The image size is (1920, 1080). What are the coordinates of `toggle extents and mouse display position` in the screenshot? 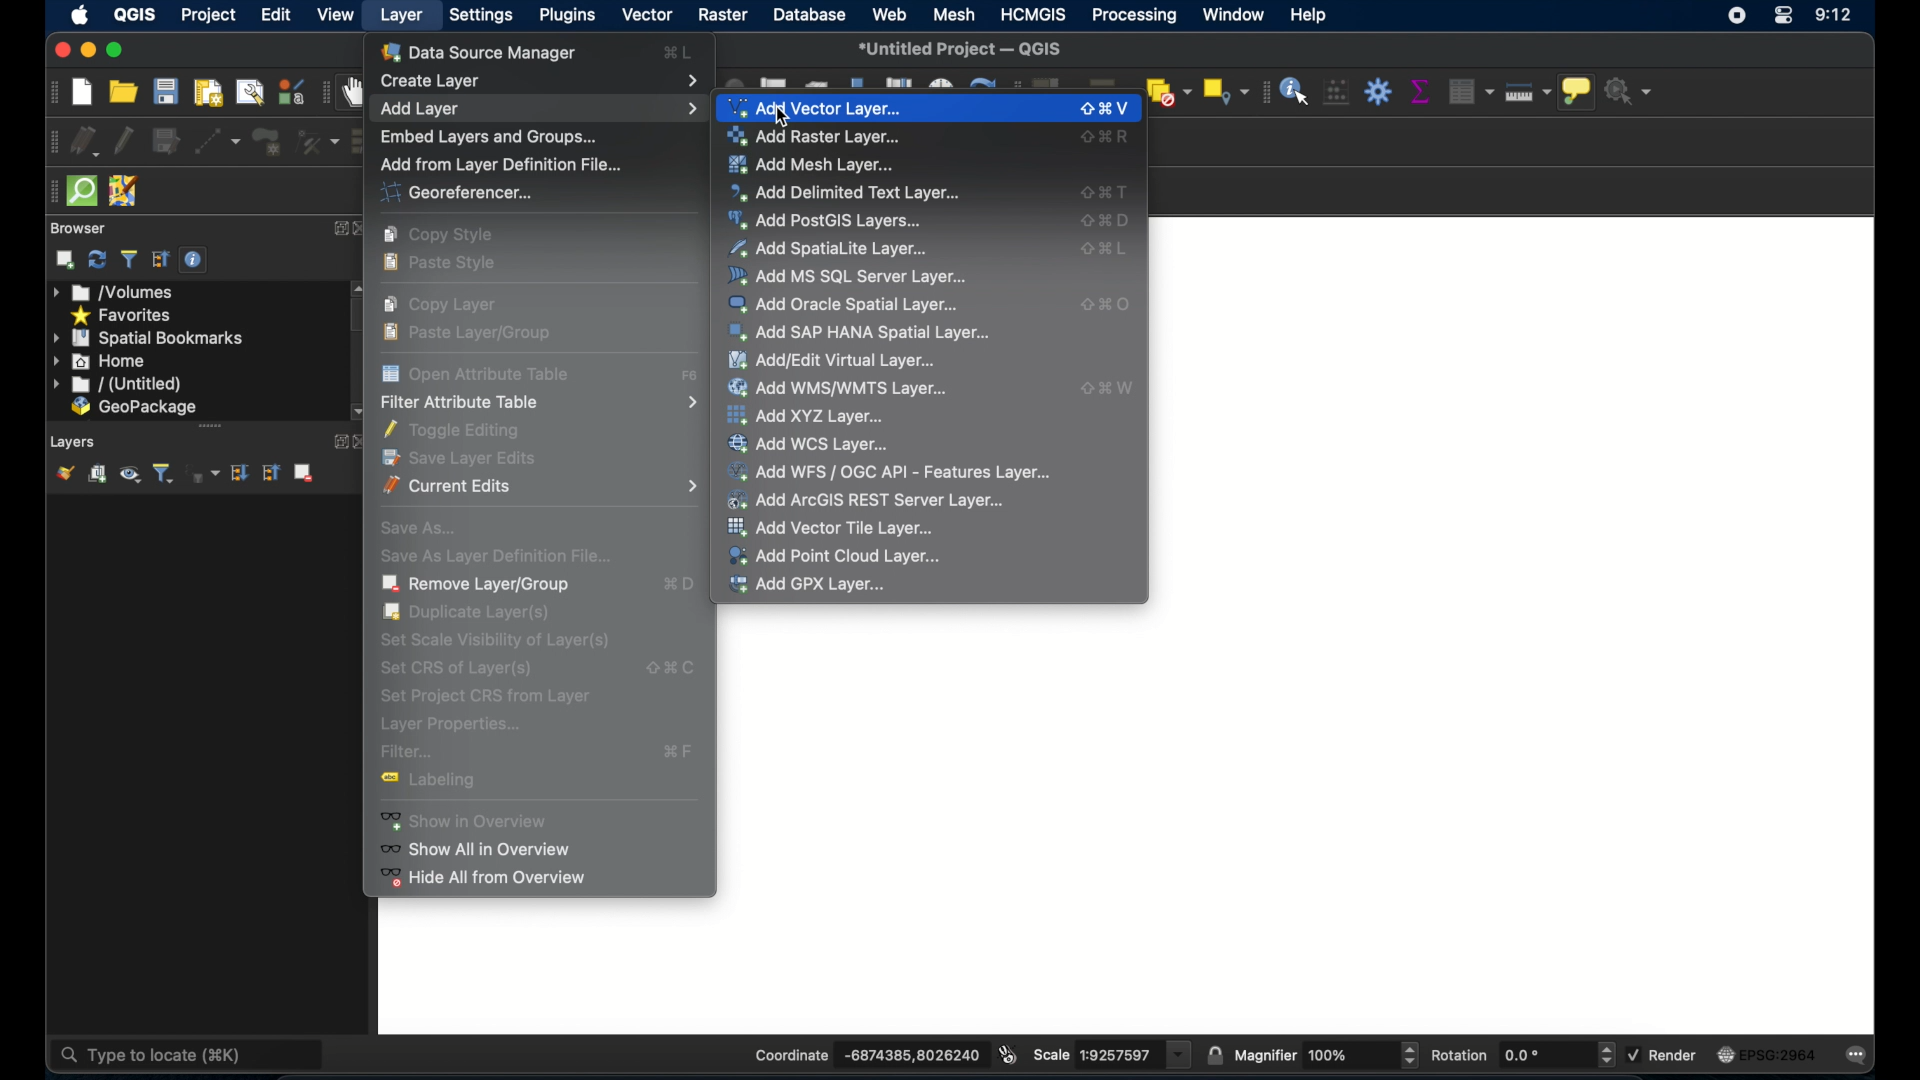 It's located at (1006, 1053).